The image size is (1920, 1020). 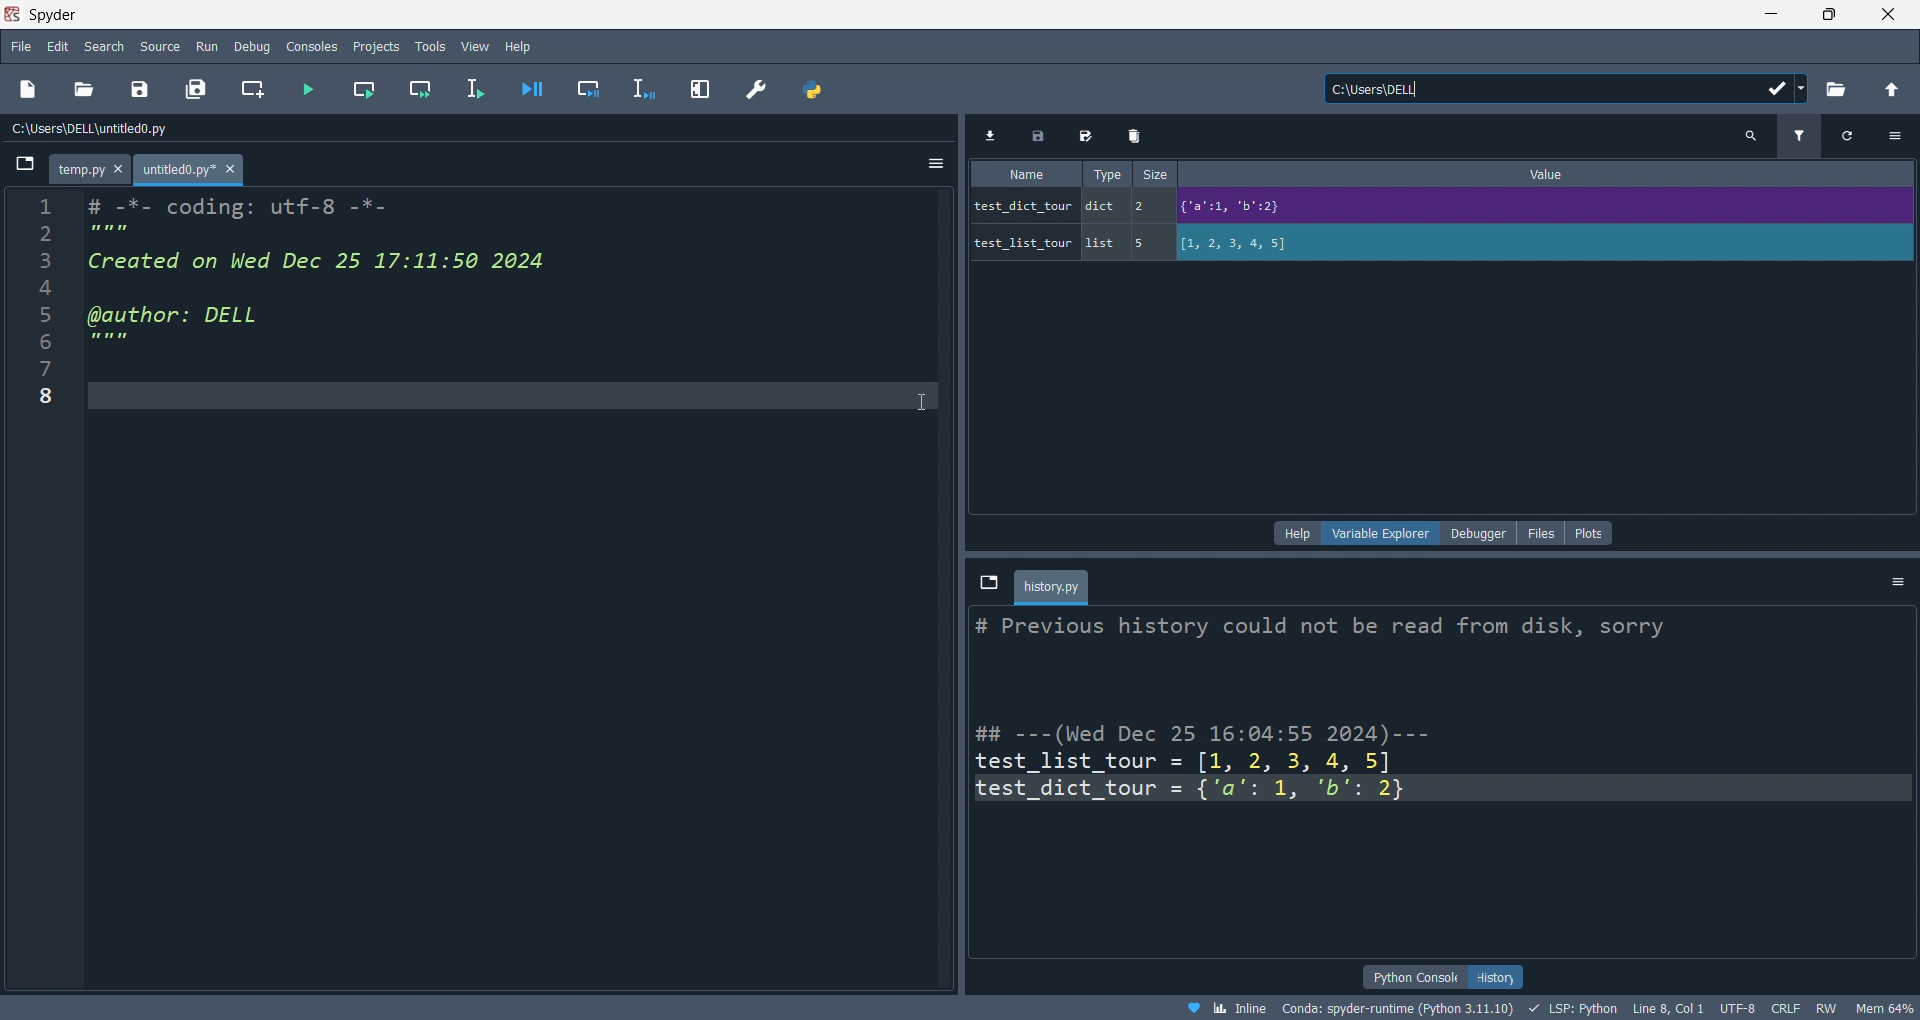 I want to click on help, so click(x=1299, y=533).